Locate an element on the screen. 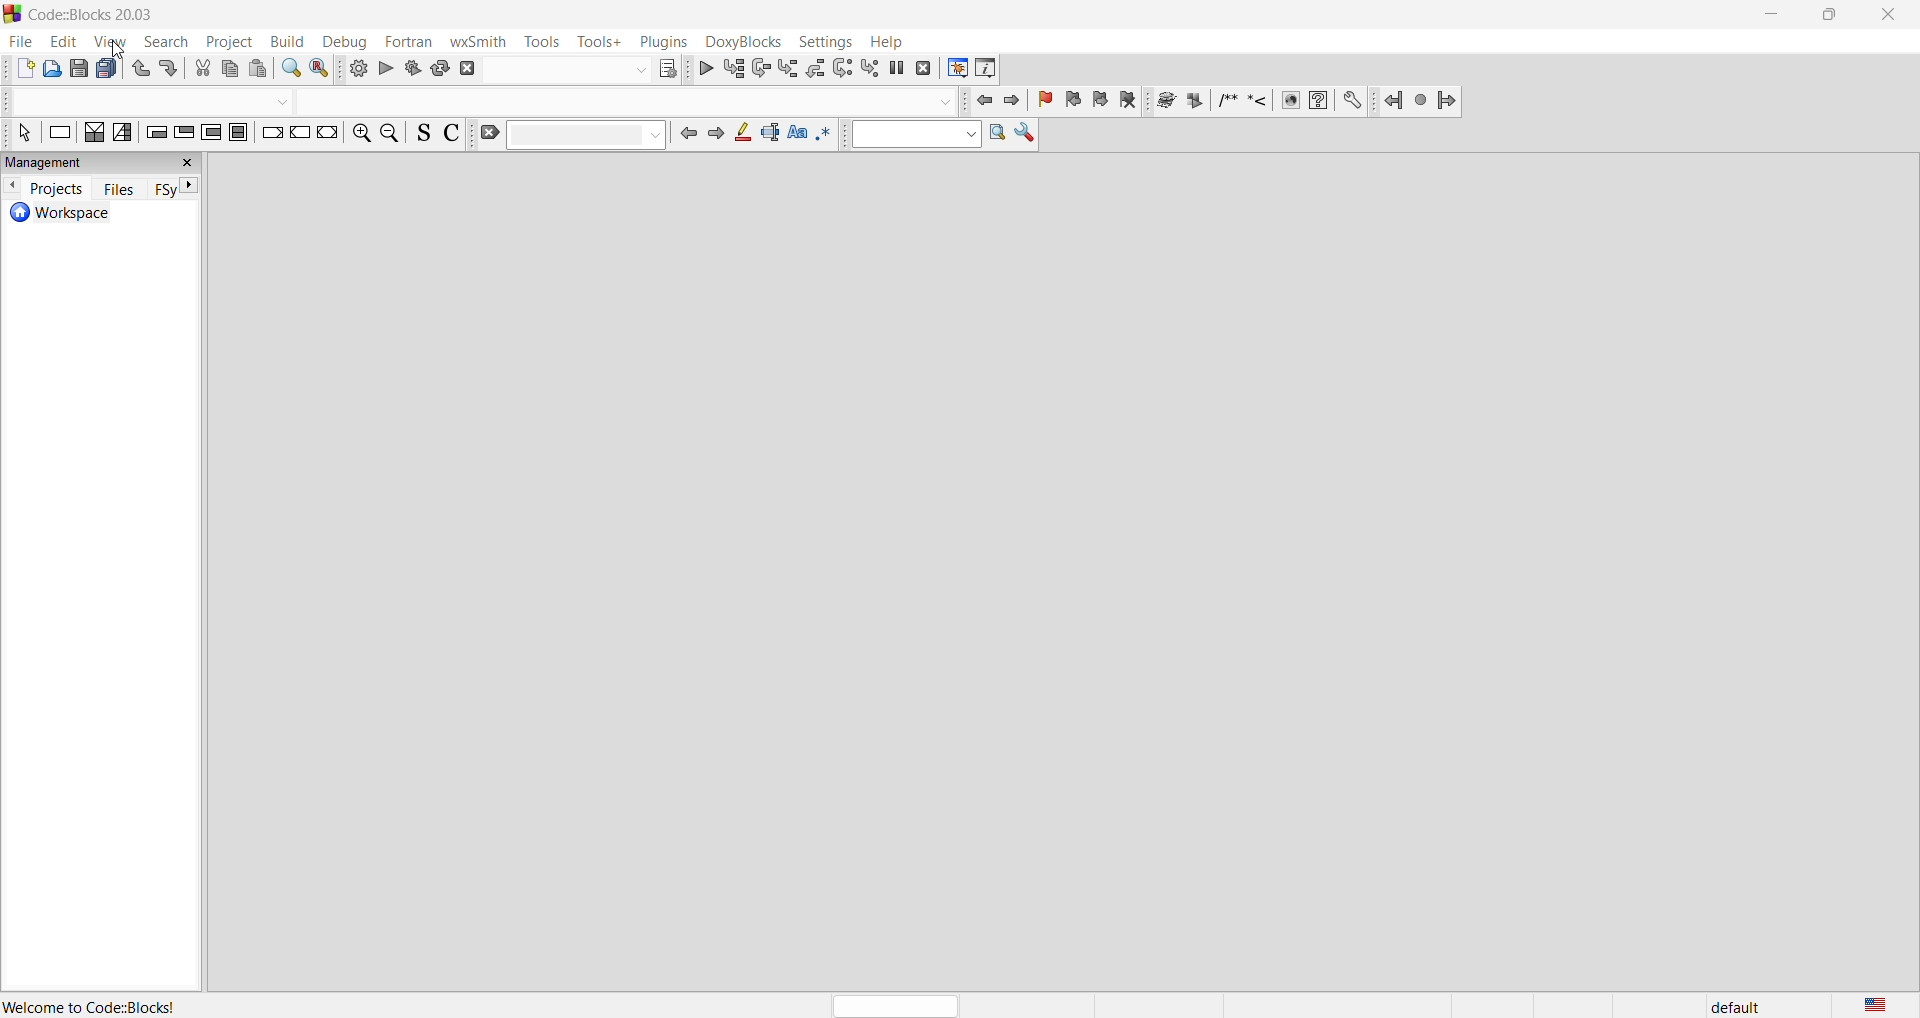 The image size is (1920, 1018). Forward jump is located at coordinates (1447, 103).